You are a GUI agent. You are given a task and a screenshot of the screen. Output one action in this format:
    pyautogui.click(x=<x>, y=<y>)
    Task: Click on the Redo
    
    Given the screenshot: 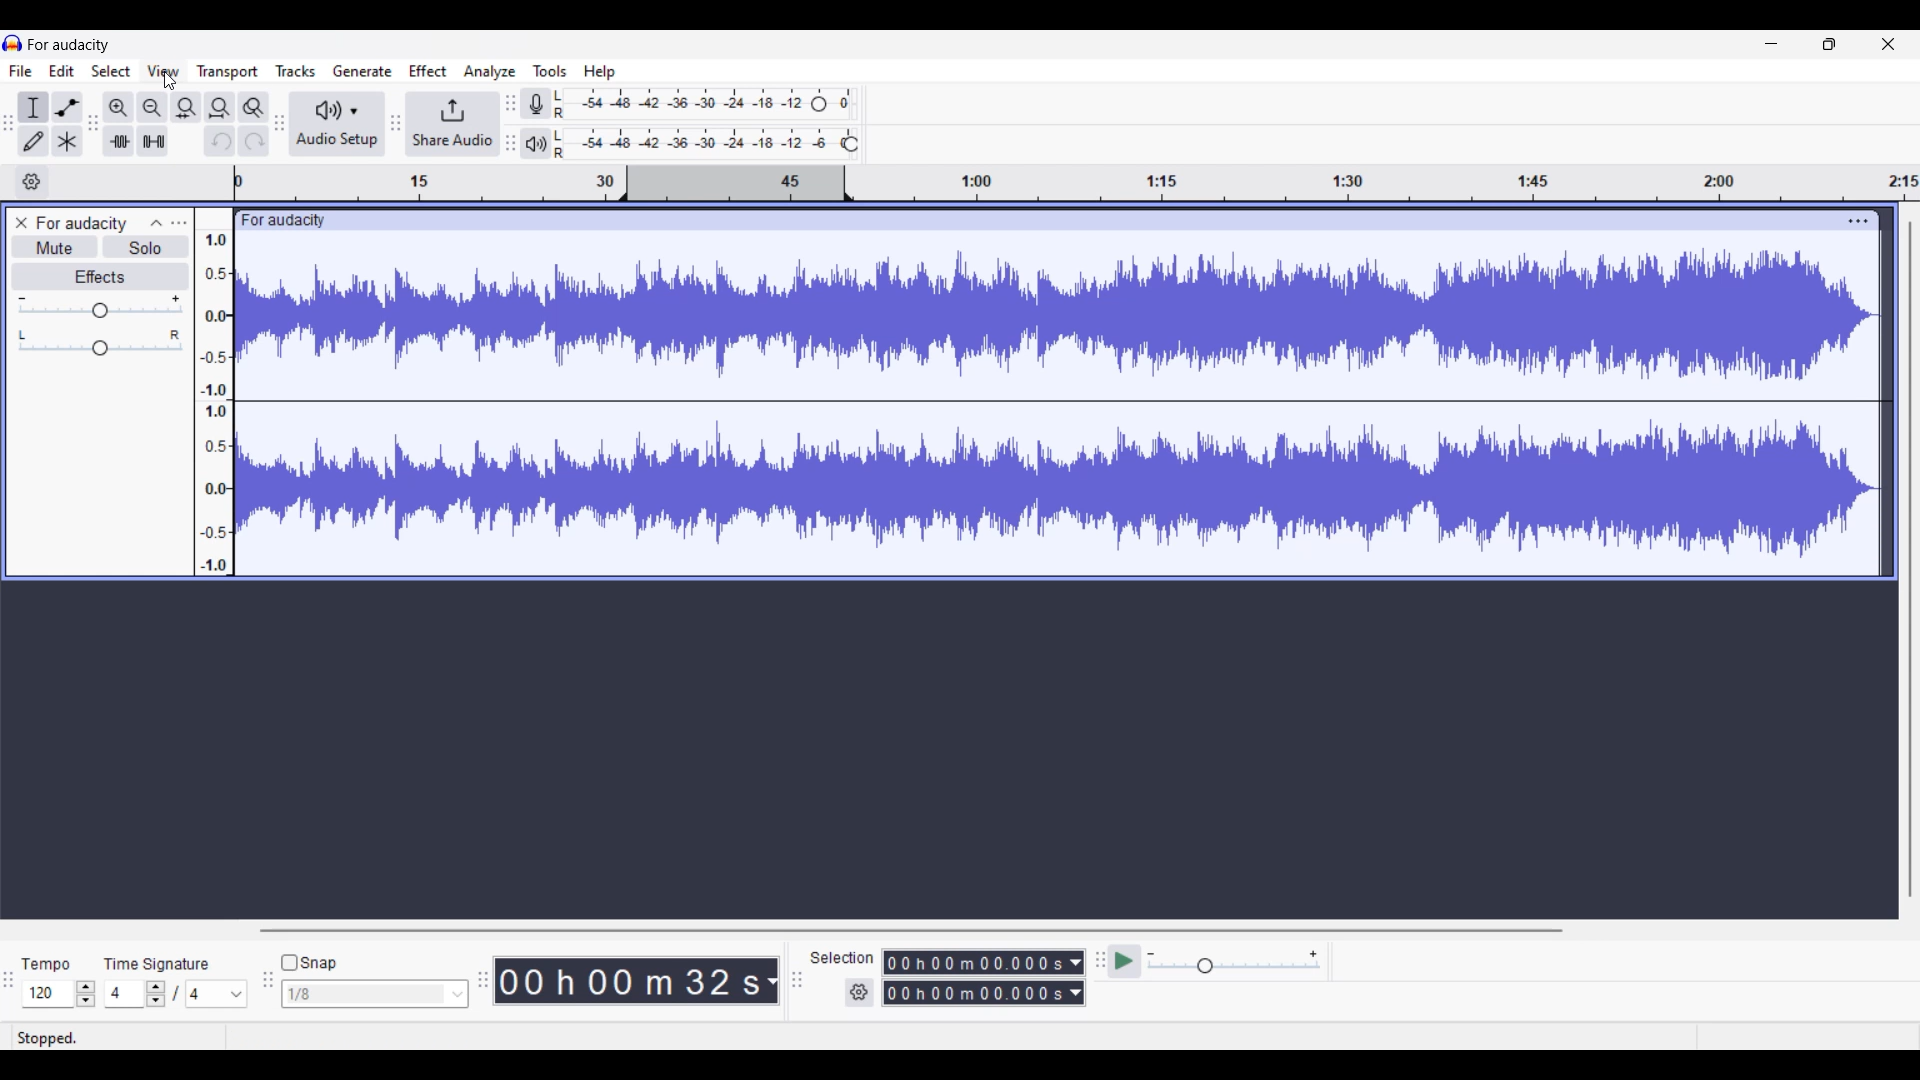 What is the action you would take?
    pyautogui.click(x=253, y=141)
    